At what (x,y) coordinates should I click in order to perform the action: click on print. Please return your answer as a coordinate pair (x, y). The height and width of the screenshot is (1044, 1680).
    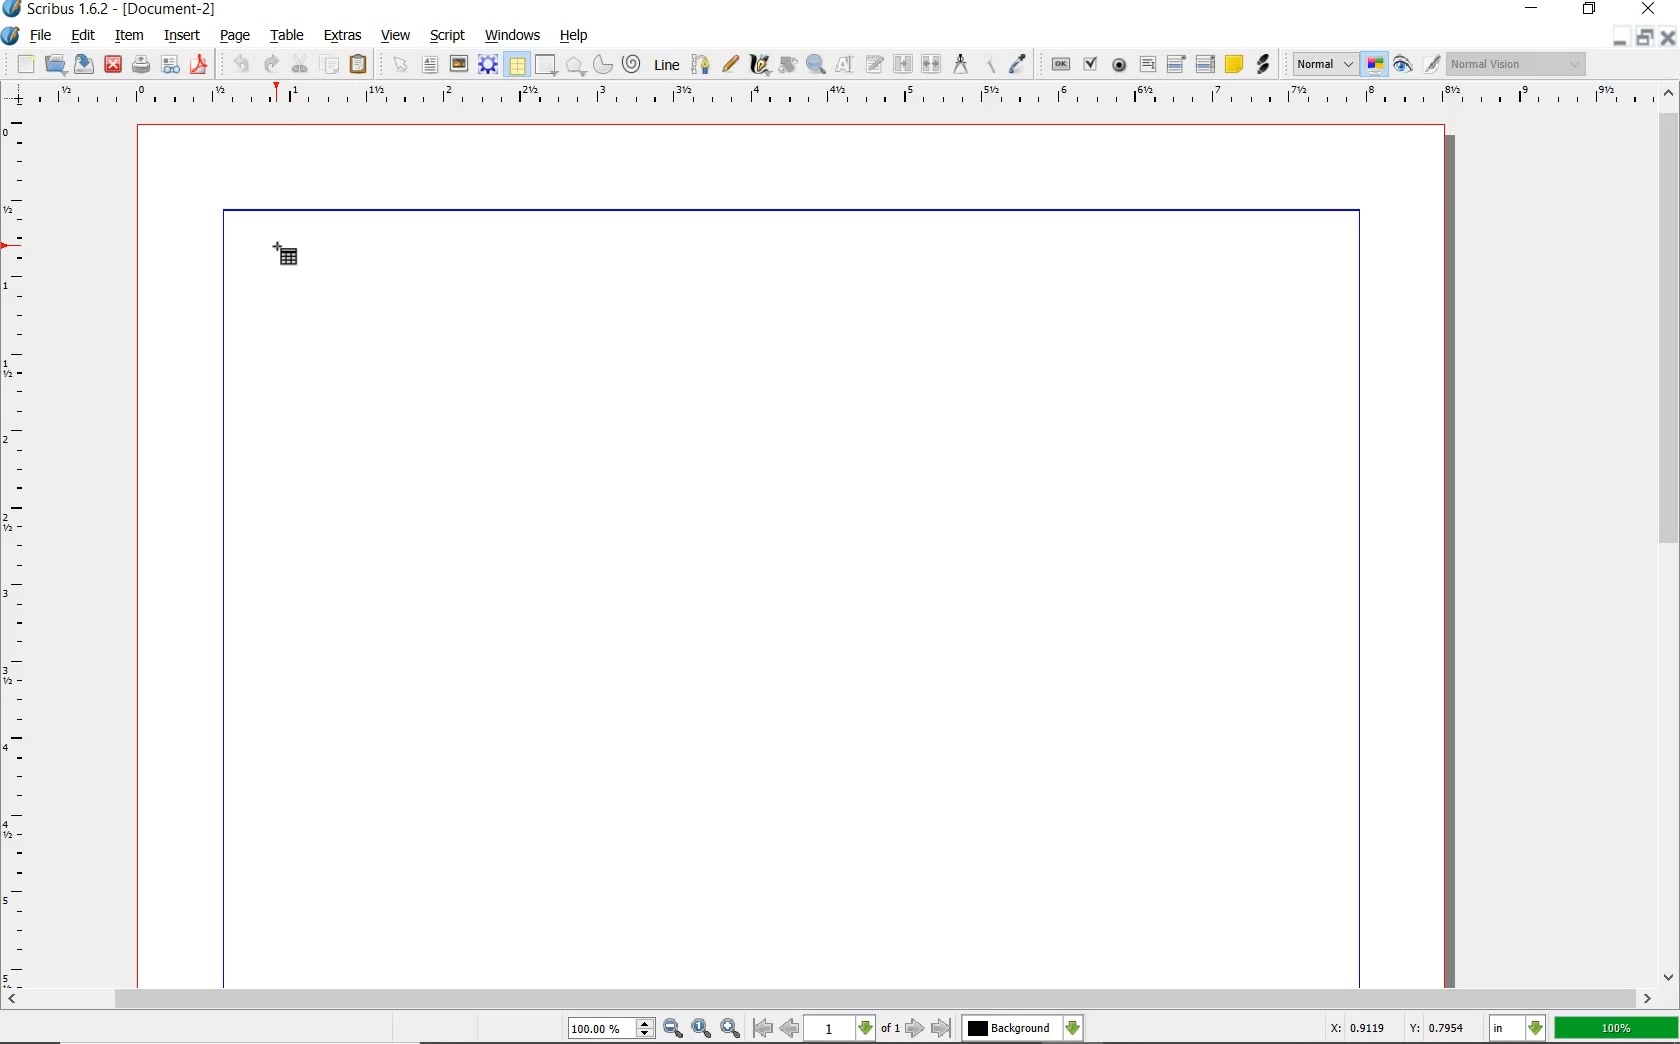
    Looking at the image, I should click on (140, 64).